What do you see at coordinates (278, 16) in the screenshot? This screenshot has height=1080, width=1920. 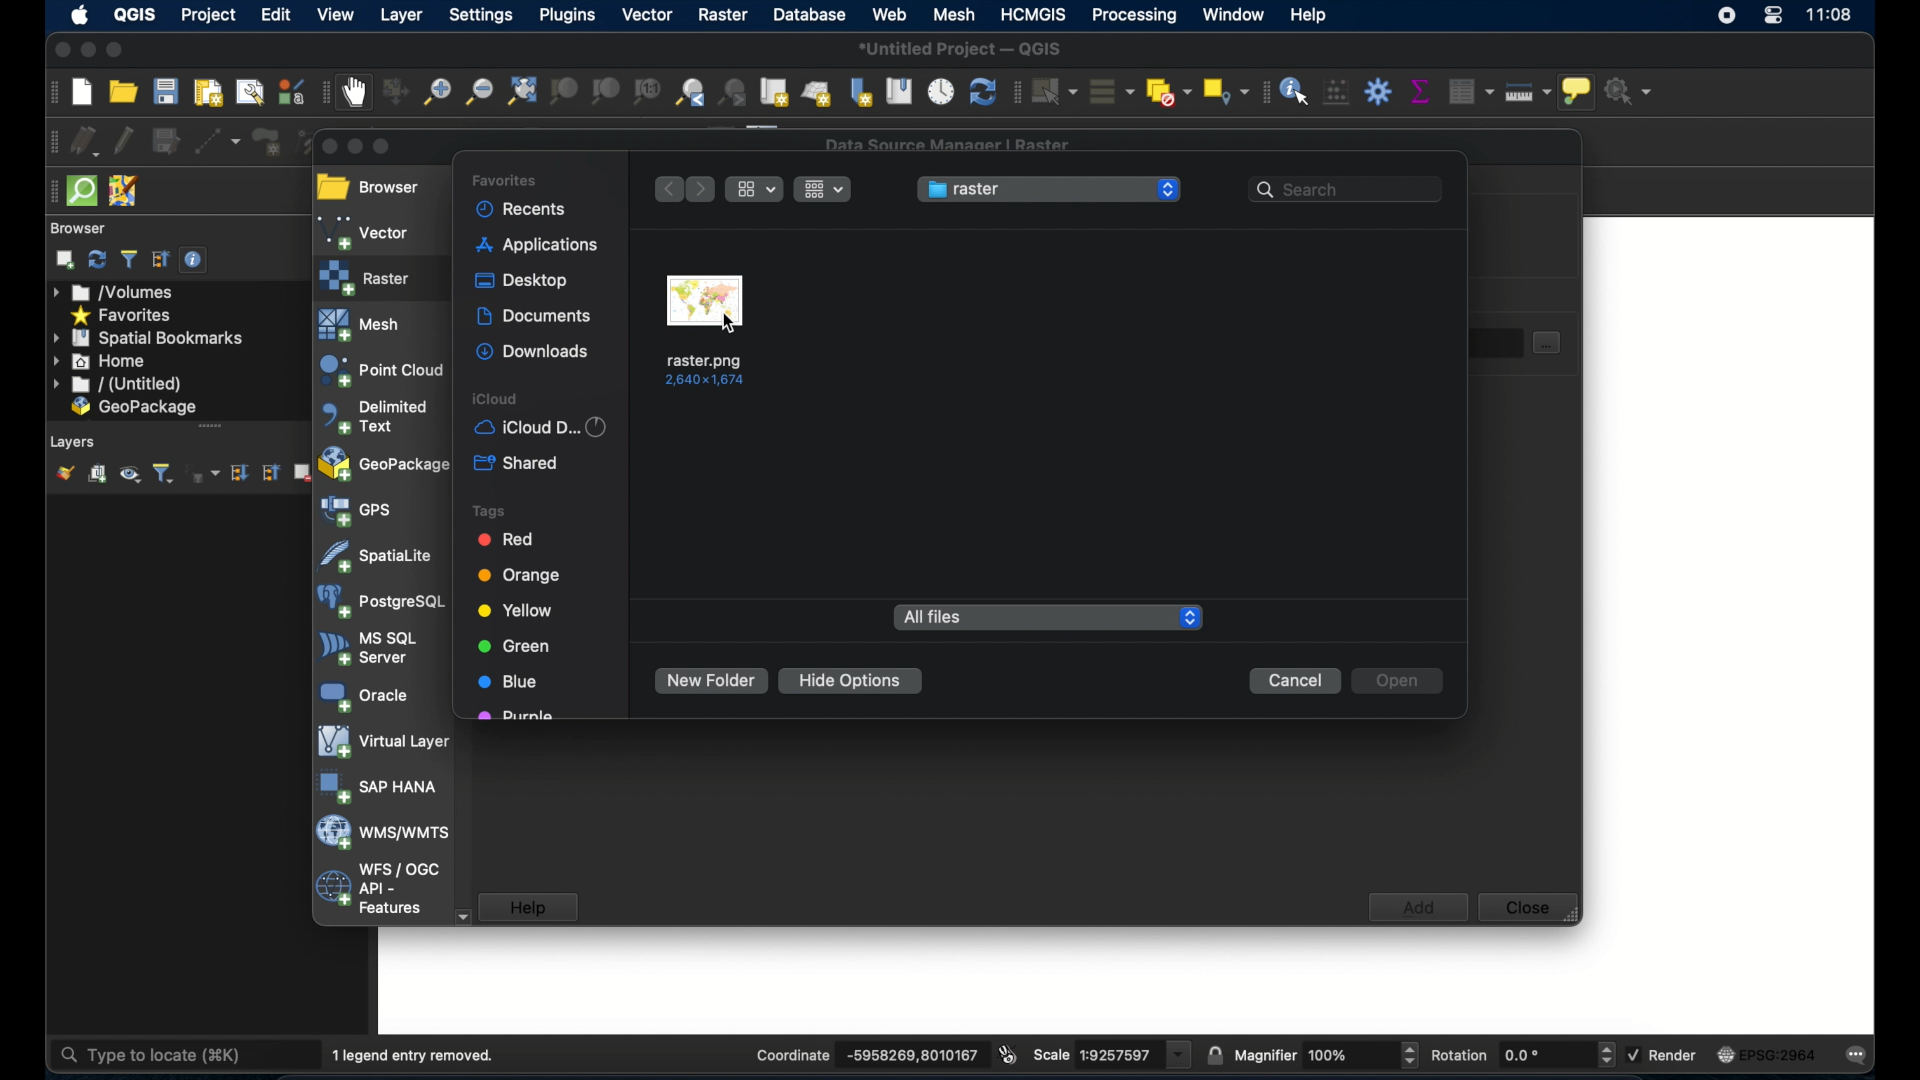 I see `edit` at bounding box center [278, 16].